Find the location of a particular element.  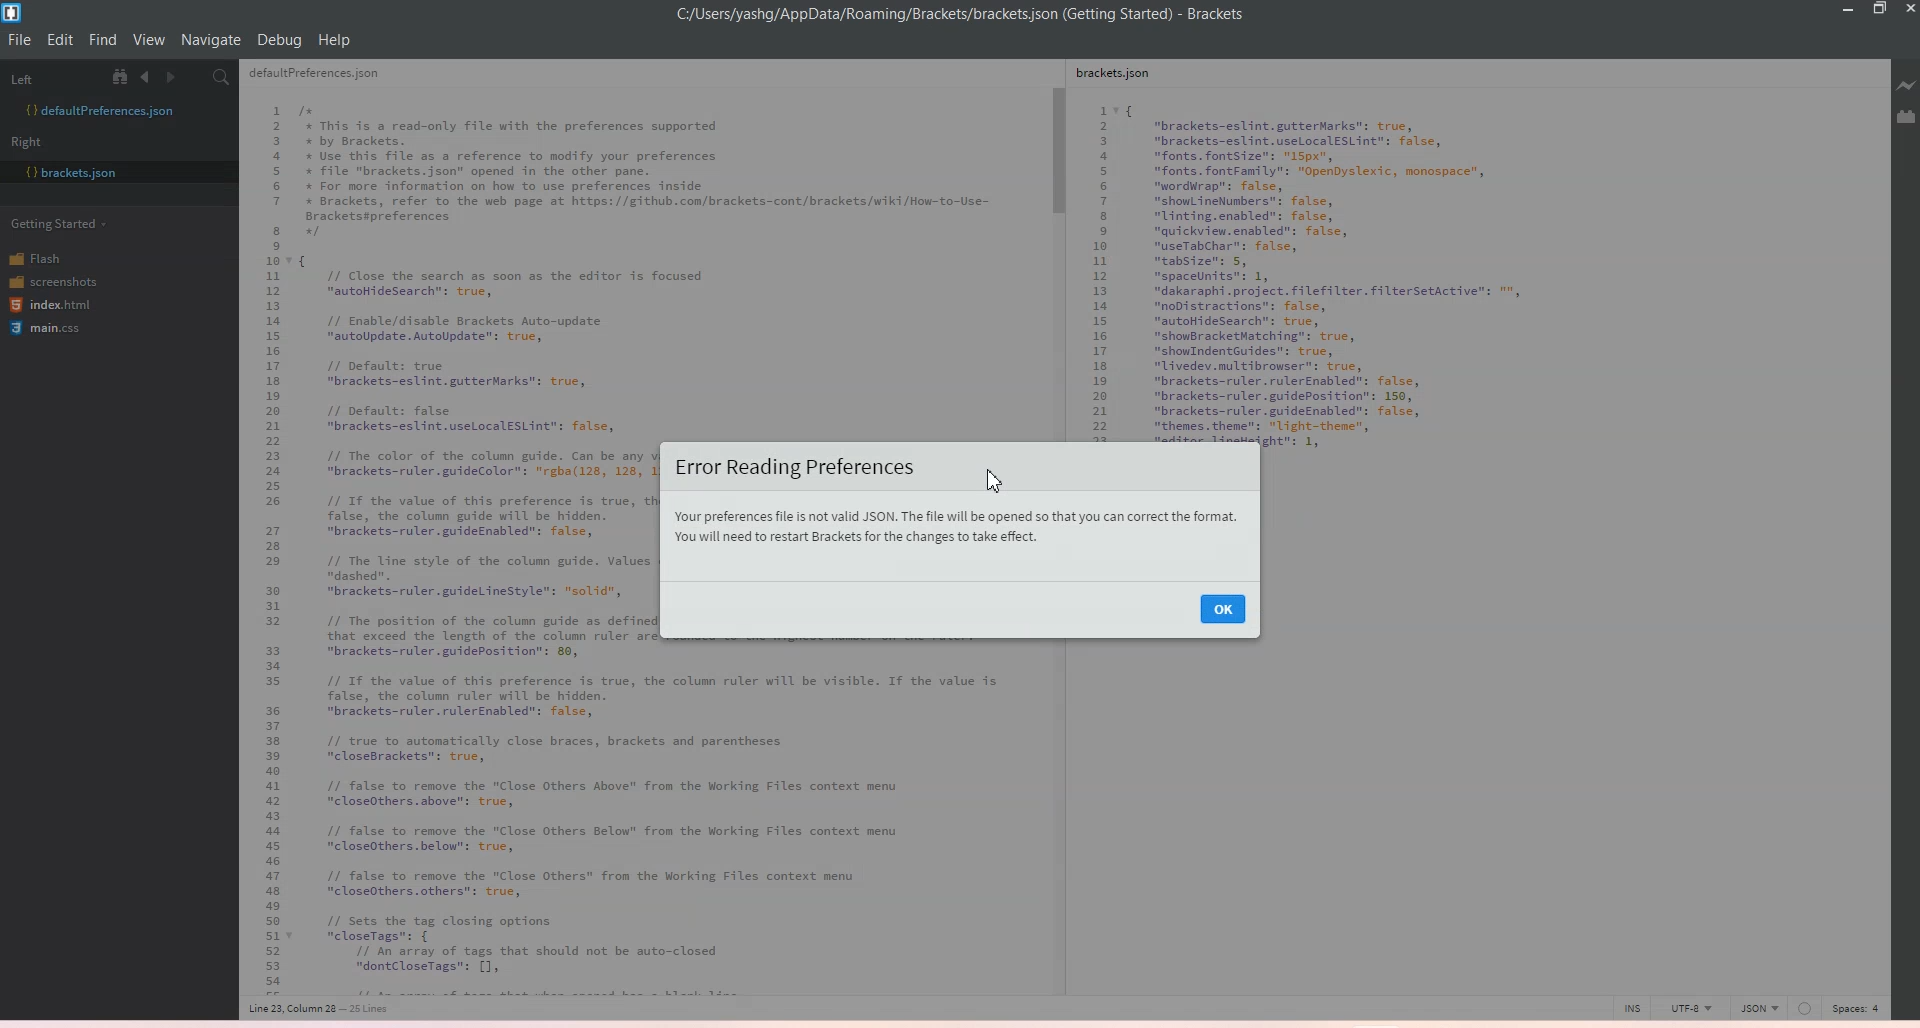

Live Preview is located at coordinates (1903, 86).